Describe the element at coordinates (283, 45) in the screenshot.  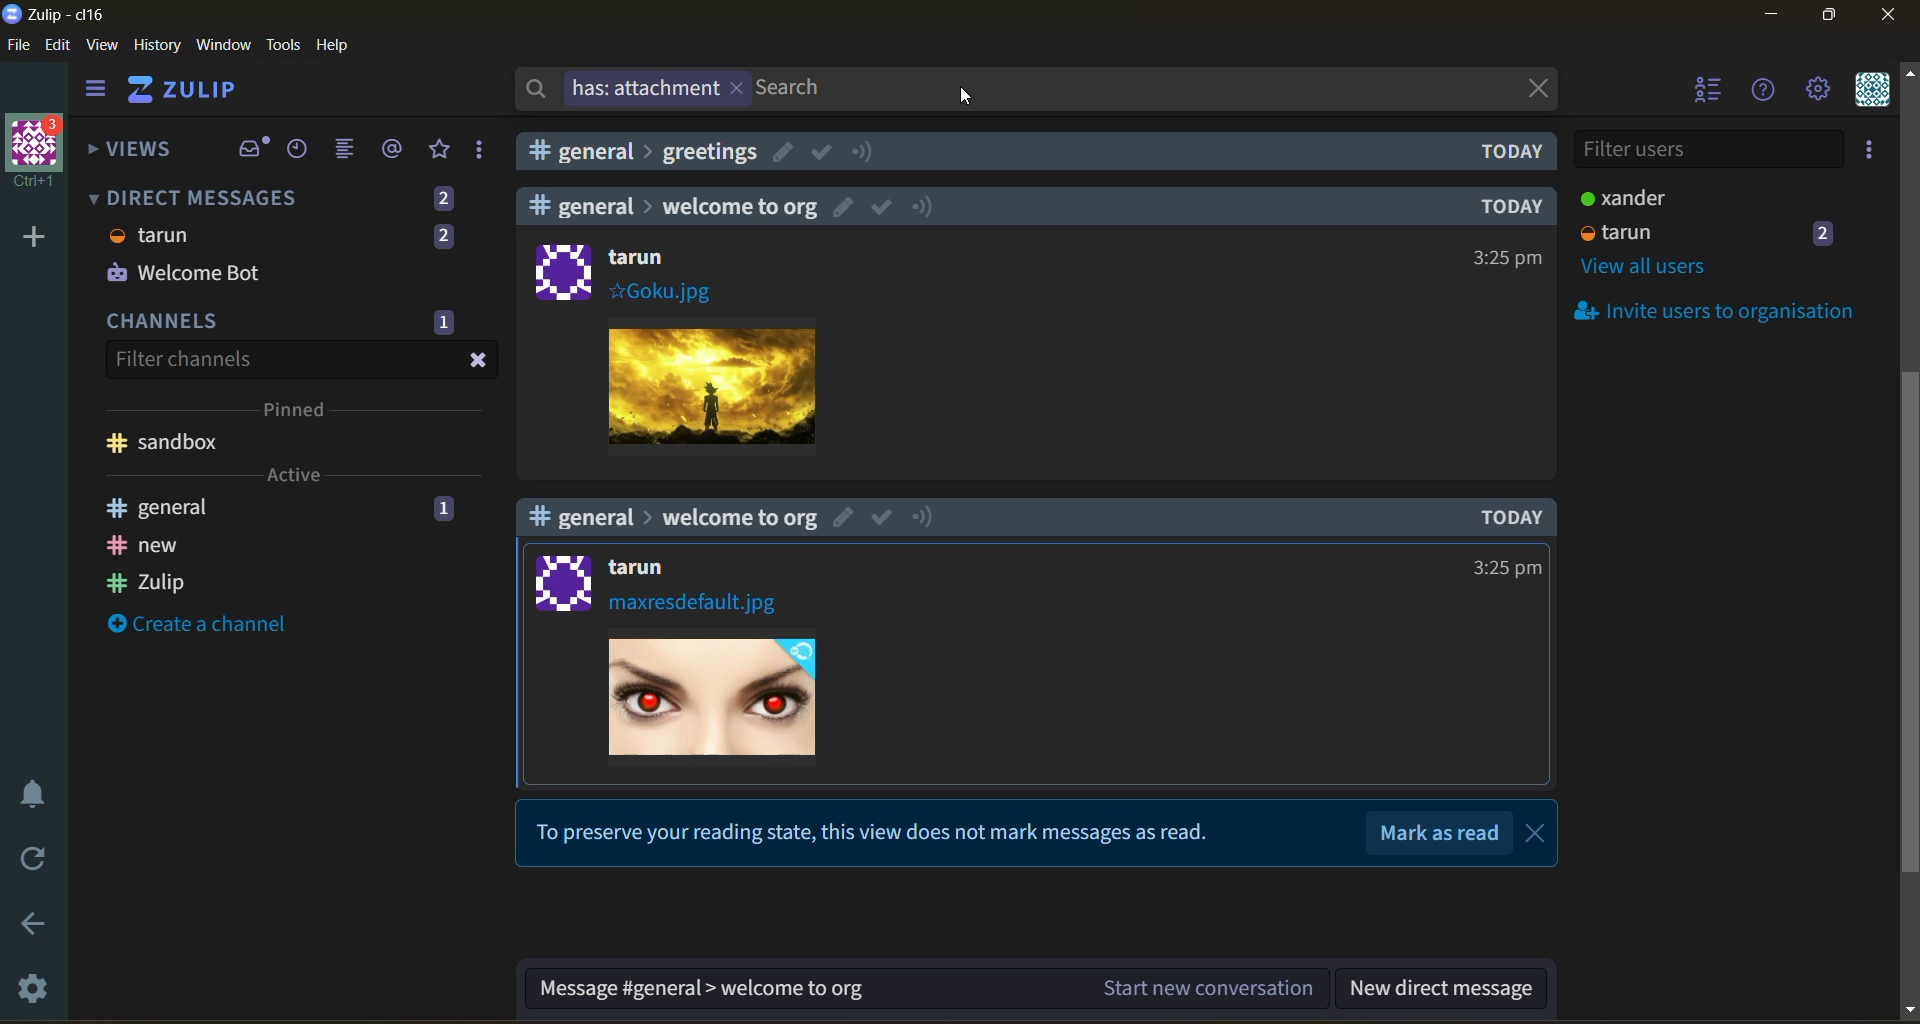
I see `tools` at that location.